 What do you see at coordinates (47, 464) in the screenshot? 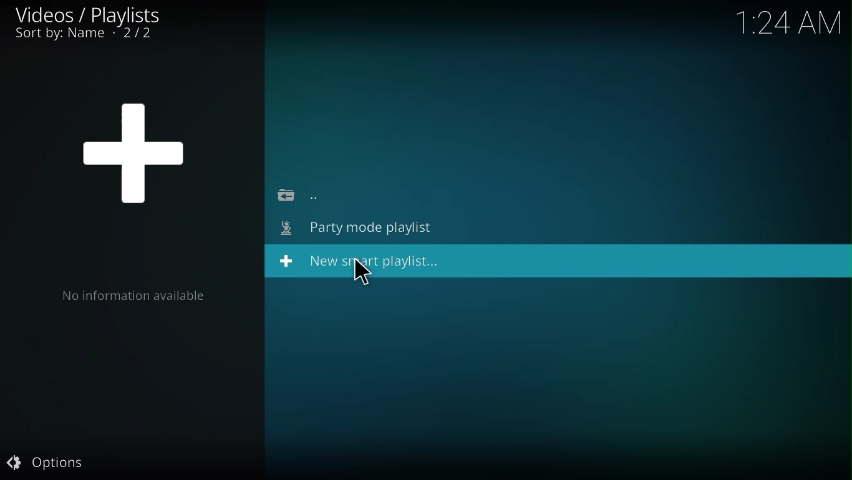
I see `options` at bounding box center [47, 464].